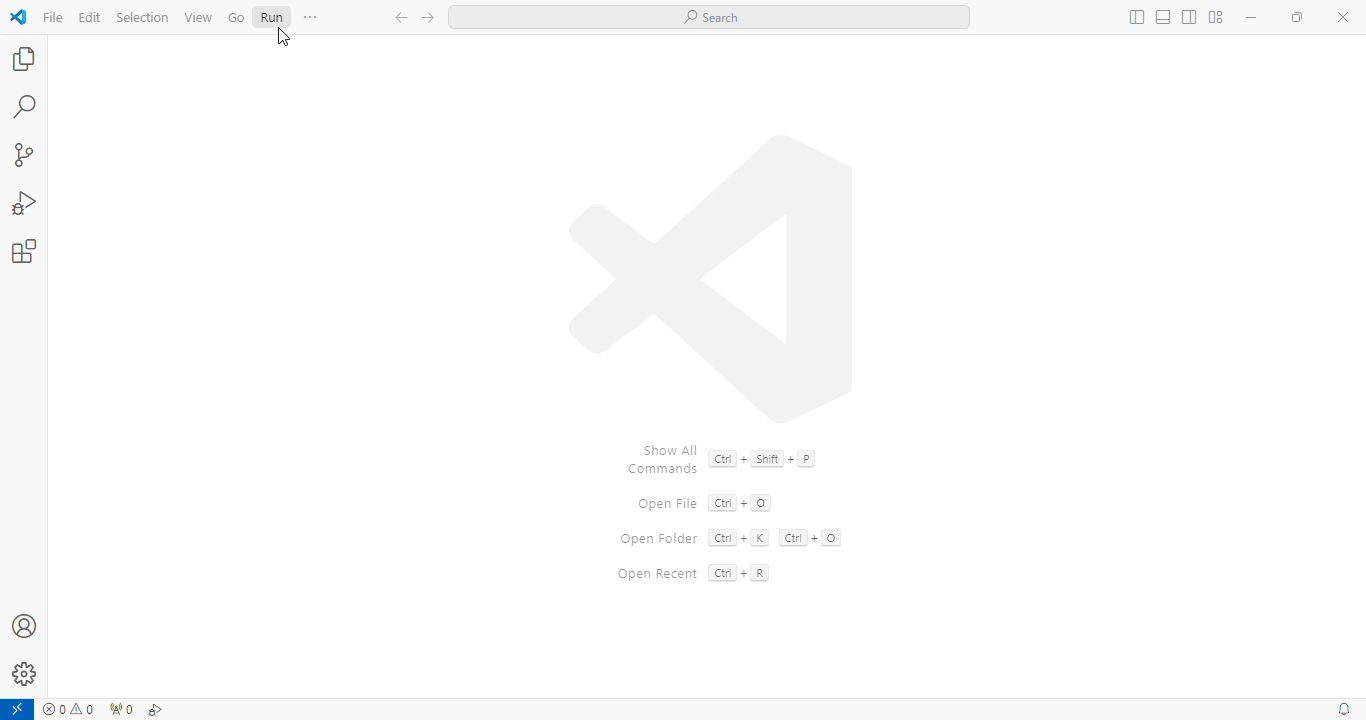 This screenshot has width=1366, height=720. I want to click on close, so click(1343, 17).